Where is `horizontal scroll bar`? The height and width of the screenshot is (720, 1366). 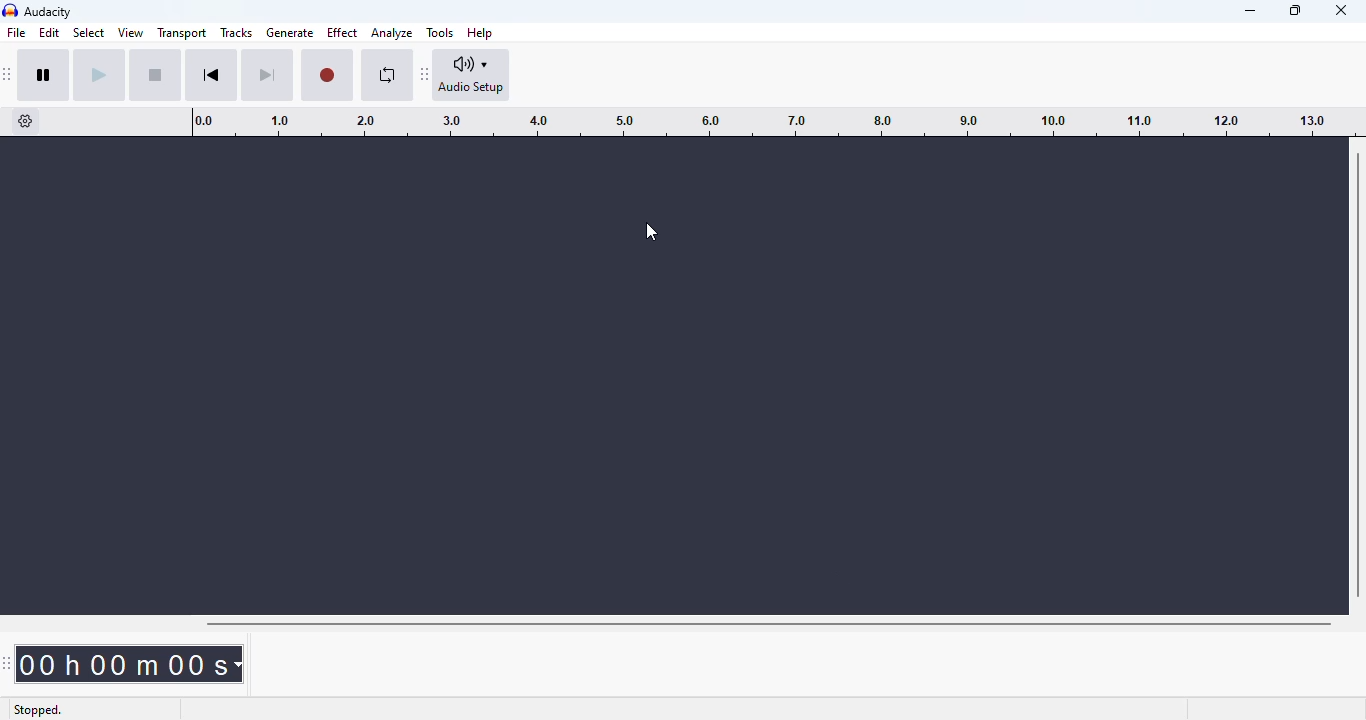 horizontal scroll bar is located at coordinates (768, 624).